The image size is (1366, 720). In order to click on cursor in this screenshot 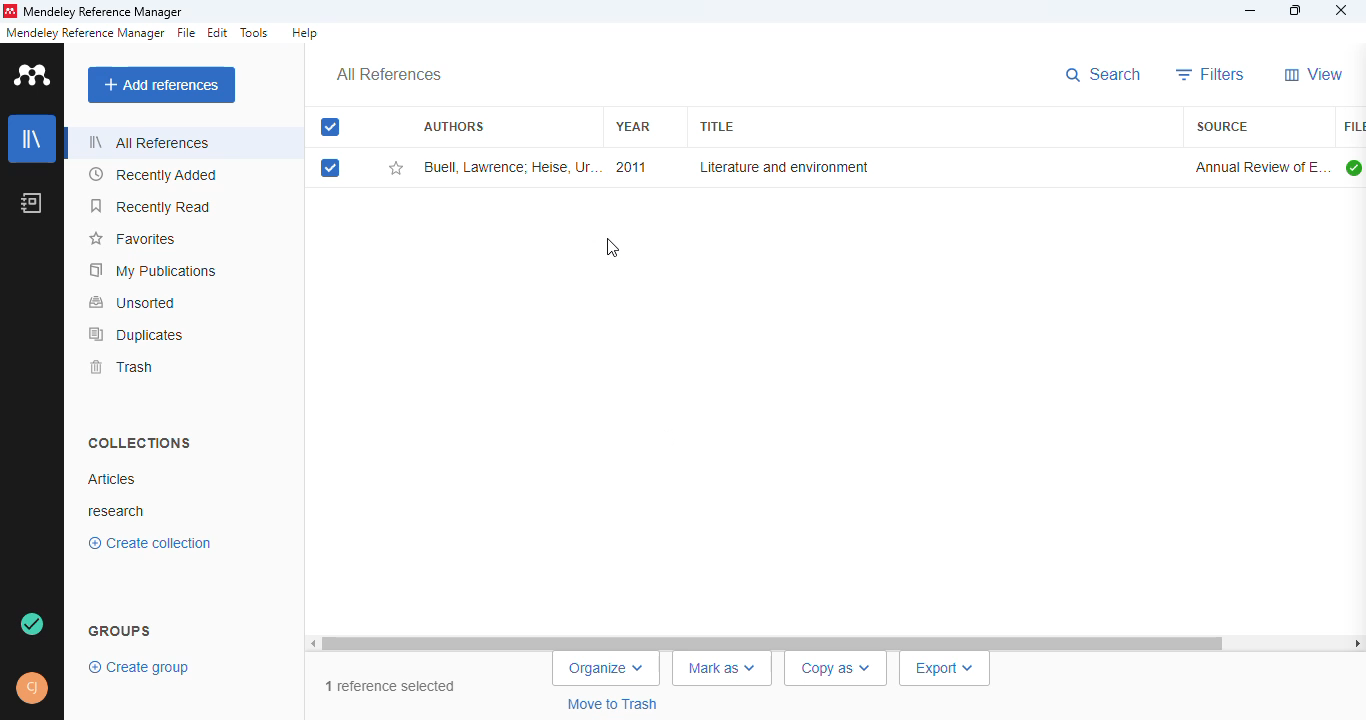, I will do `click(612, 247)`.